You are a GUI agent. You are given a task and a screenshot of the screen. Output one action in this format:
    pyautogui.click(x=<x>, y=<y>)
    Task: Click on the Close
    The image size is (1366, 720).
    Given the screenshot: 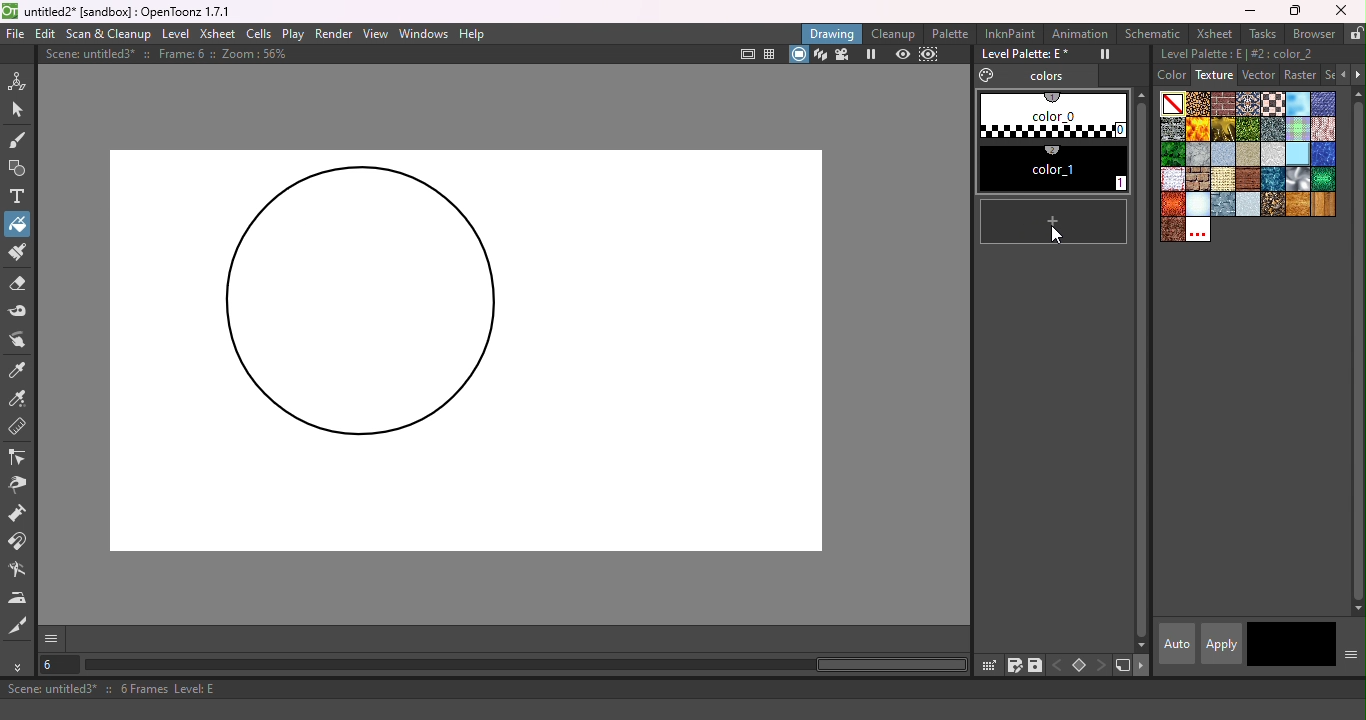 What is the action you would take?
    pyautogui.click(x=1344, y=12)
    